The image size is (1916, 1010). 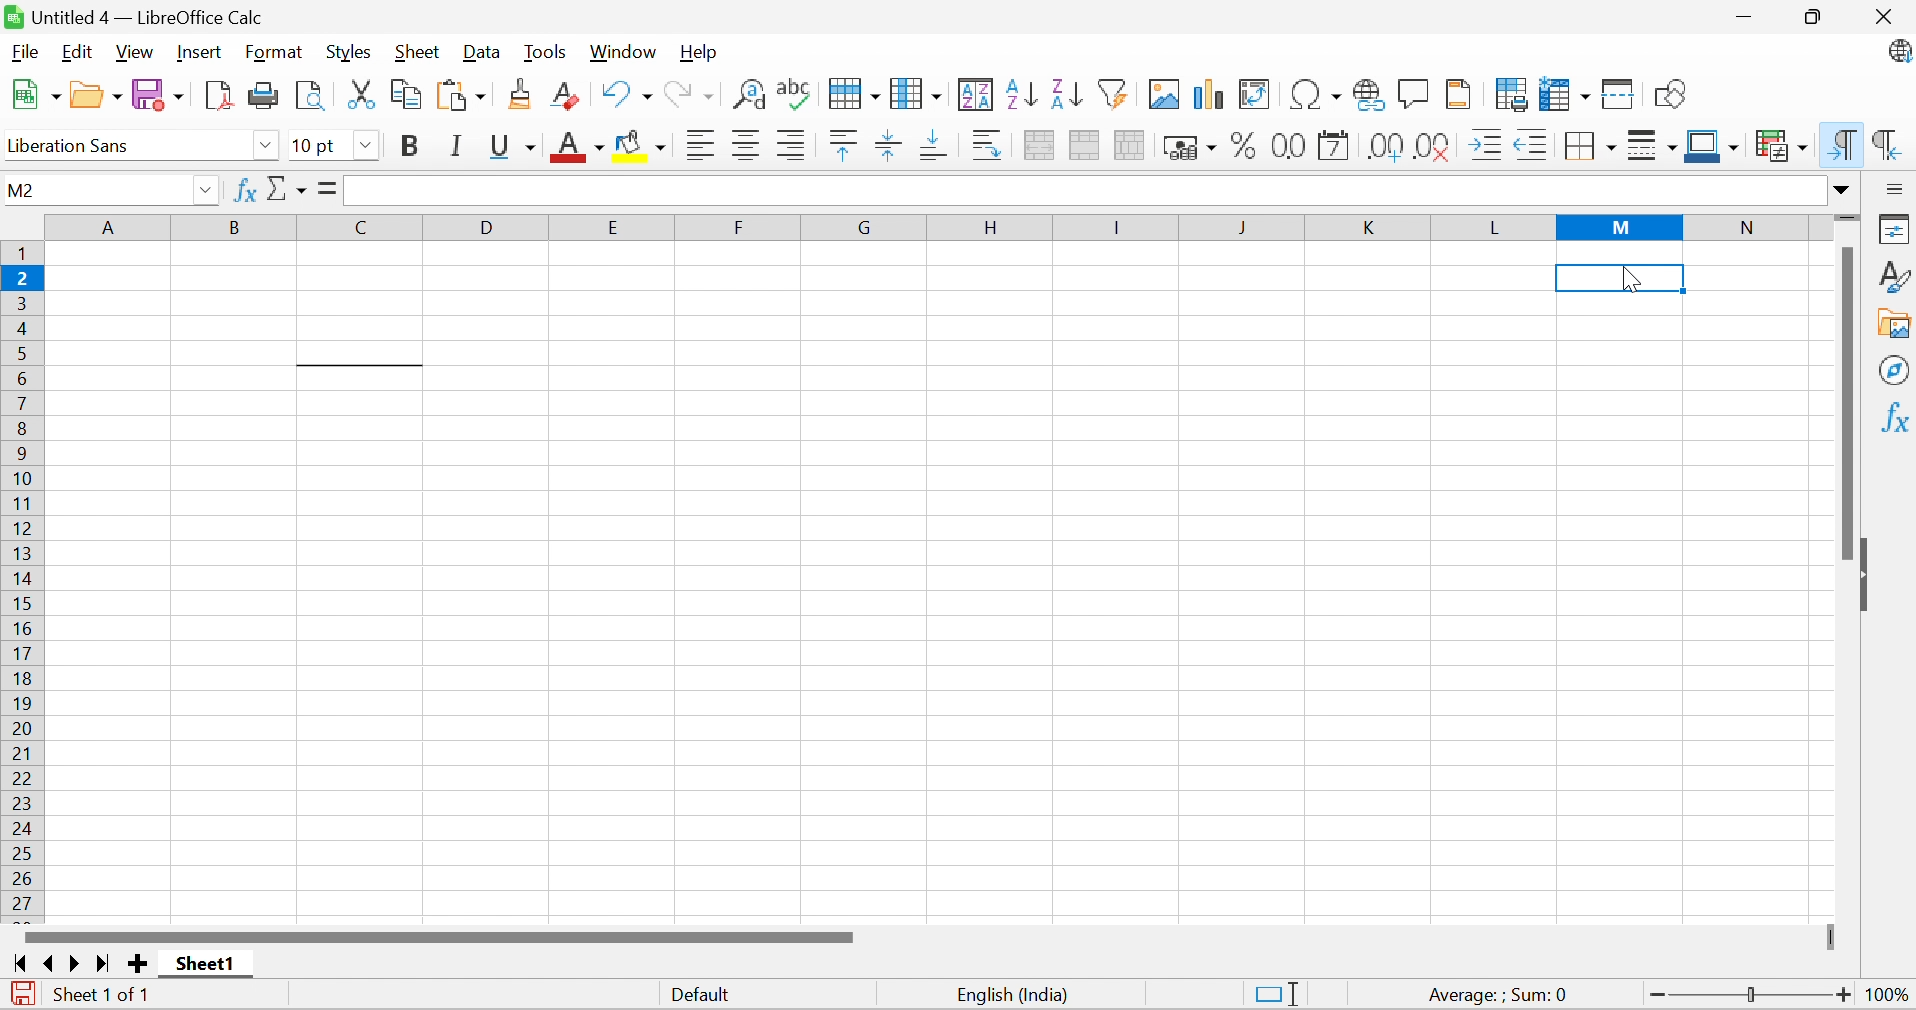 What do you see at coordinates (1244, 149) in the screenshot?
I see `Format as percent` at bounding box center [1244, 149].